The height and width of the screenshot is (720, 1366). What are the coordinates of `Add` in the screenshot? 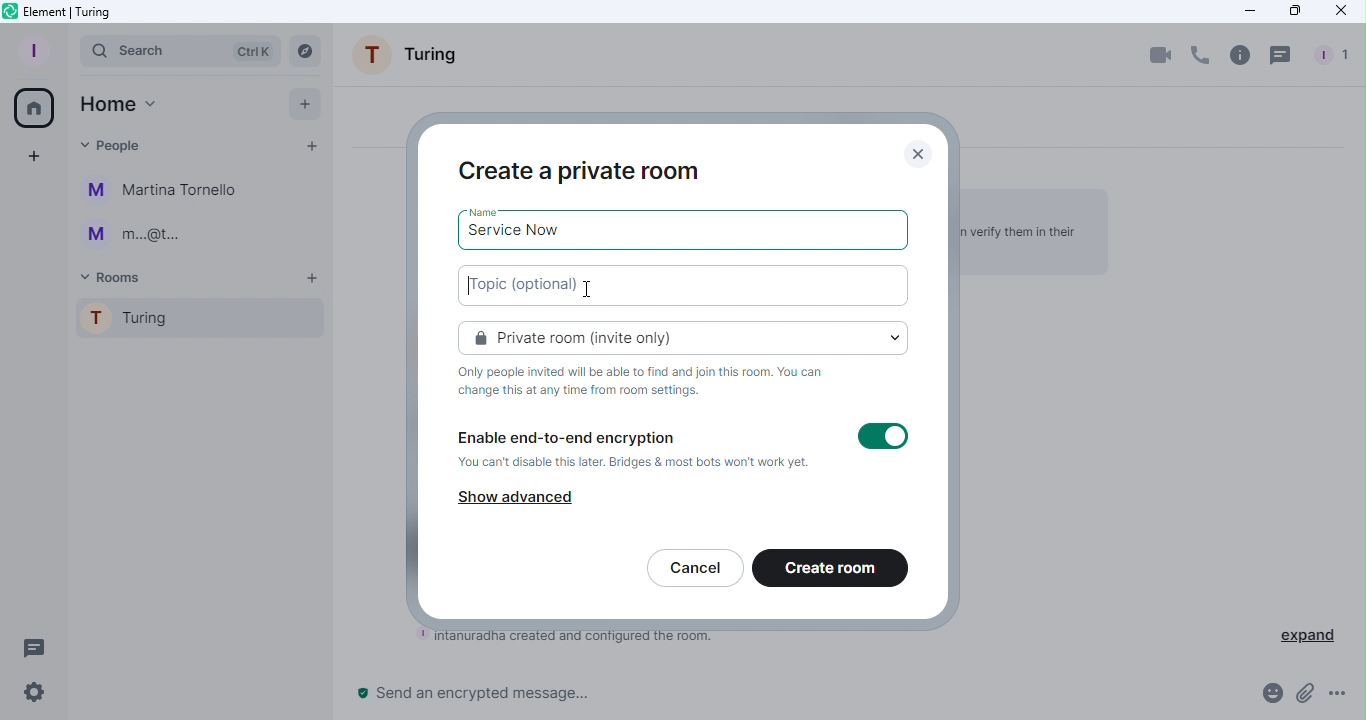 It's located at (299, 103).